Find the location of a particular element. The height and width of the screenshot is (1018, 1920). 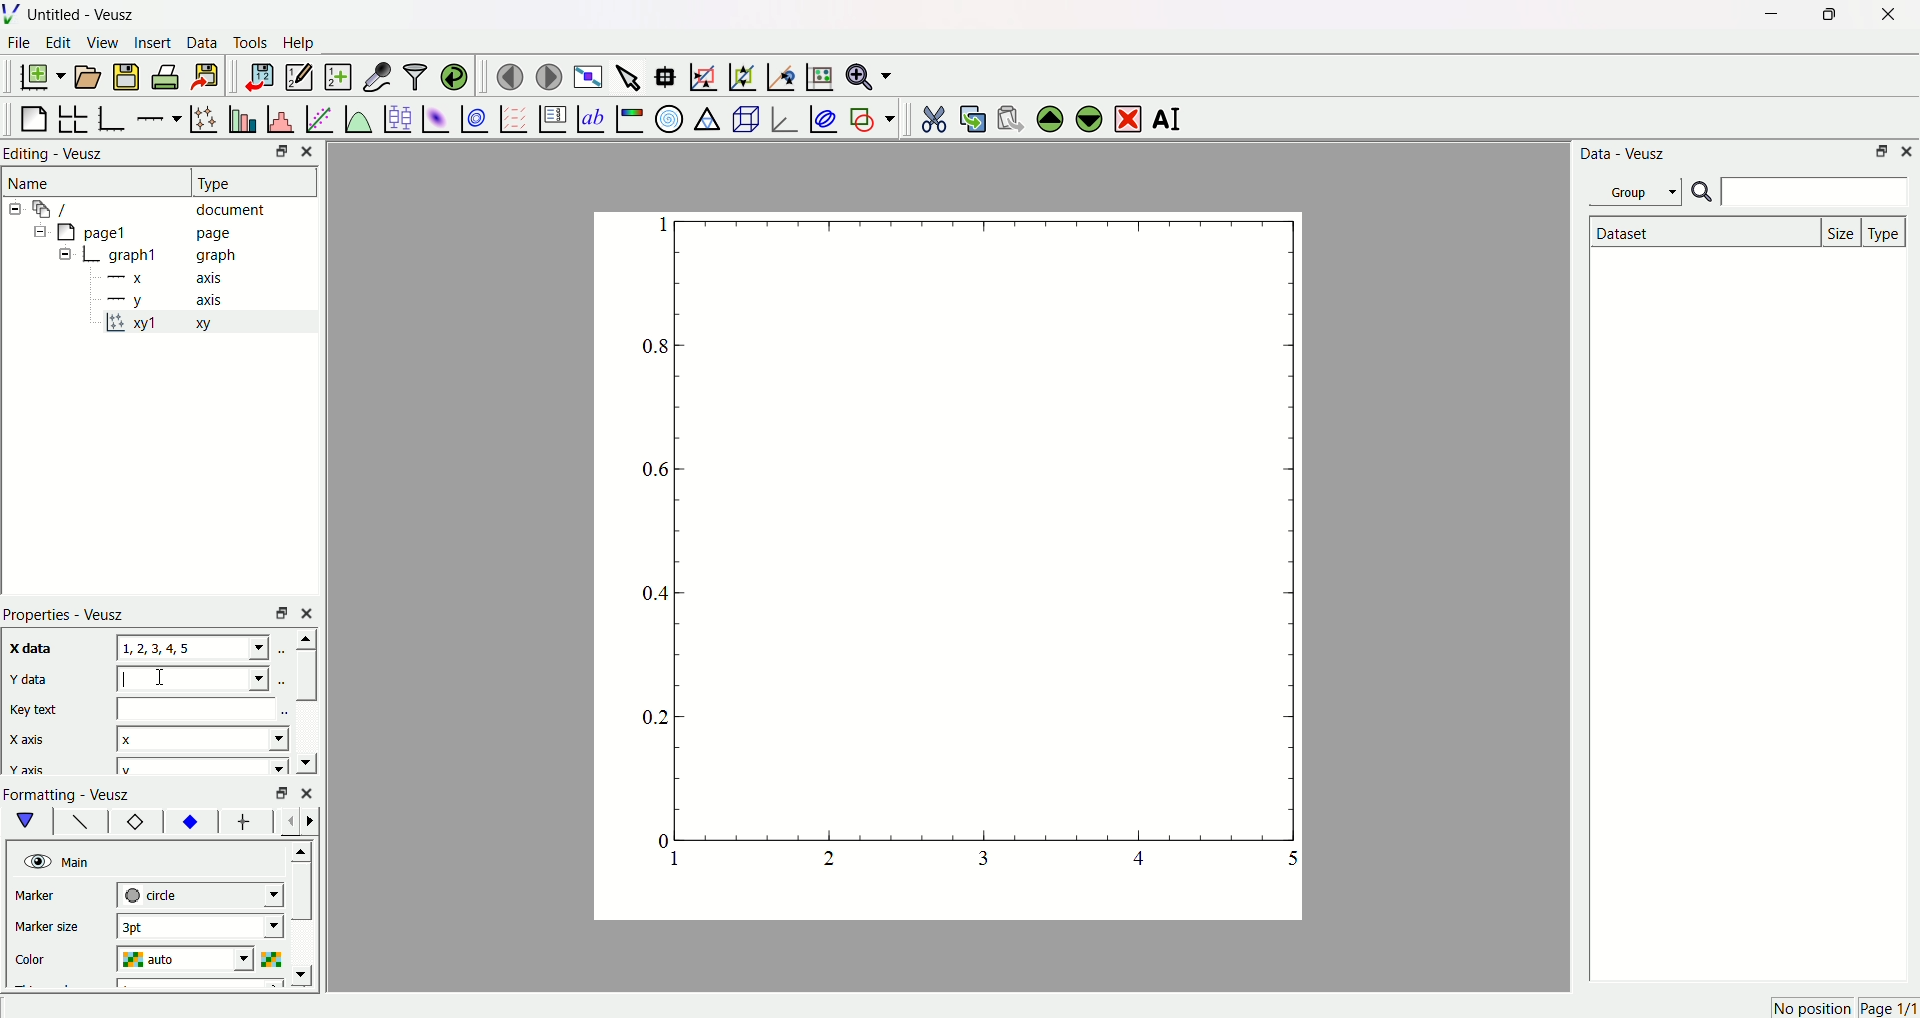

zoom functions is located at coordinates (869, 76).